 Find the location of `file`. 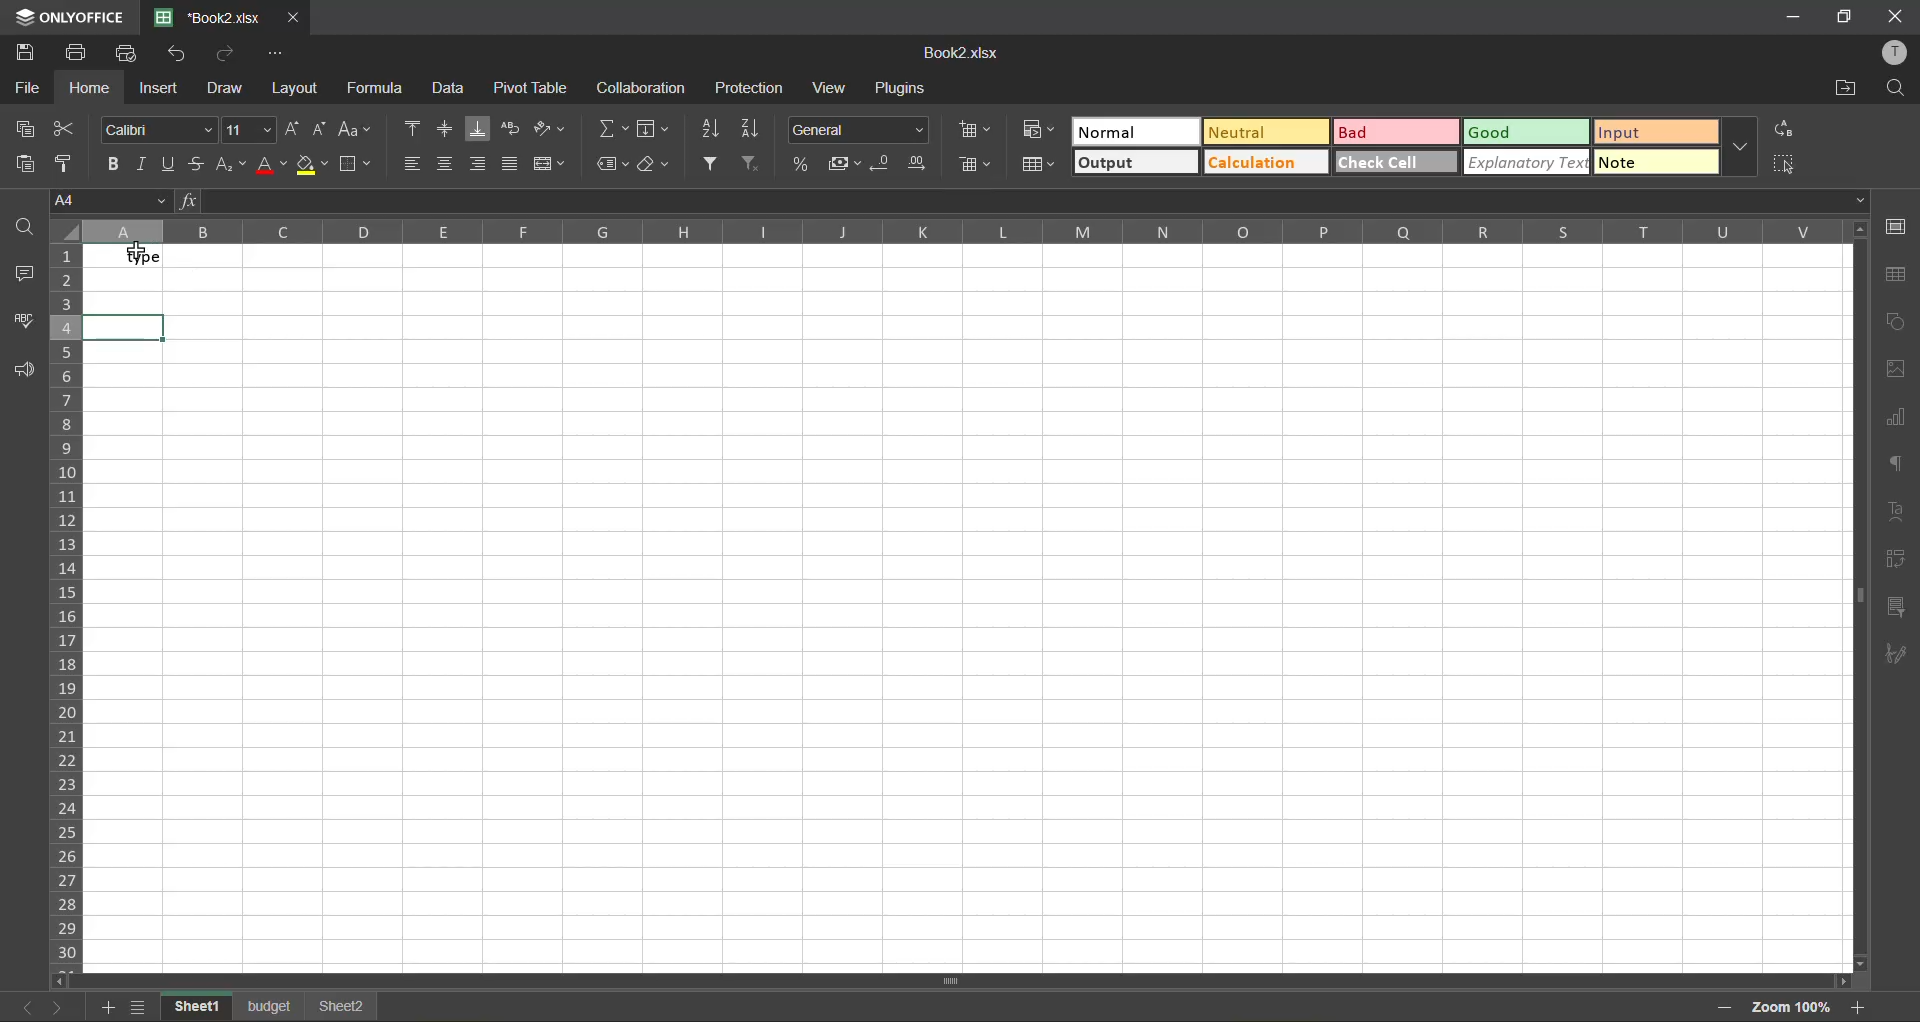

file is located at coordinates (24, 88).